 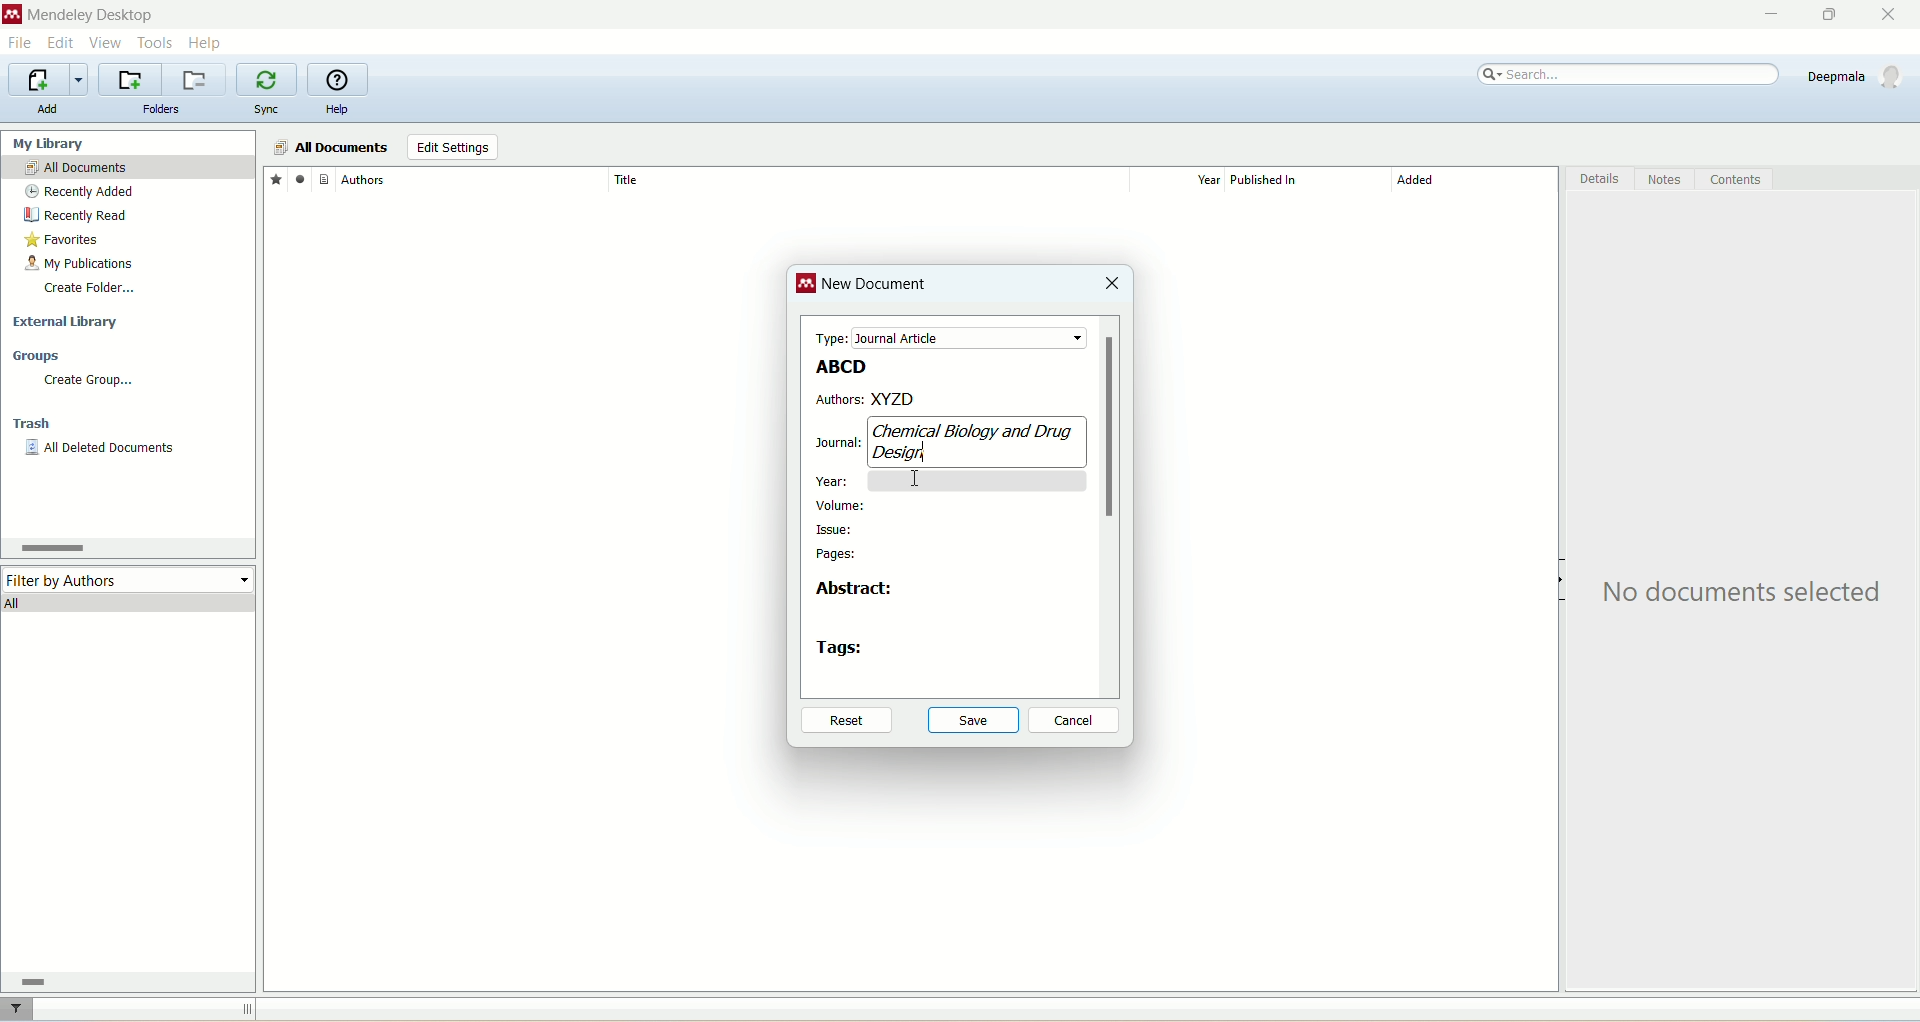 What do you see at coordinates (87, 380) in the screenshot?
I see `create group` at bounding box center [87, 380].